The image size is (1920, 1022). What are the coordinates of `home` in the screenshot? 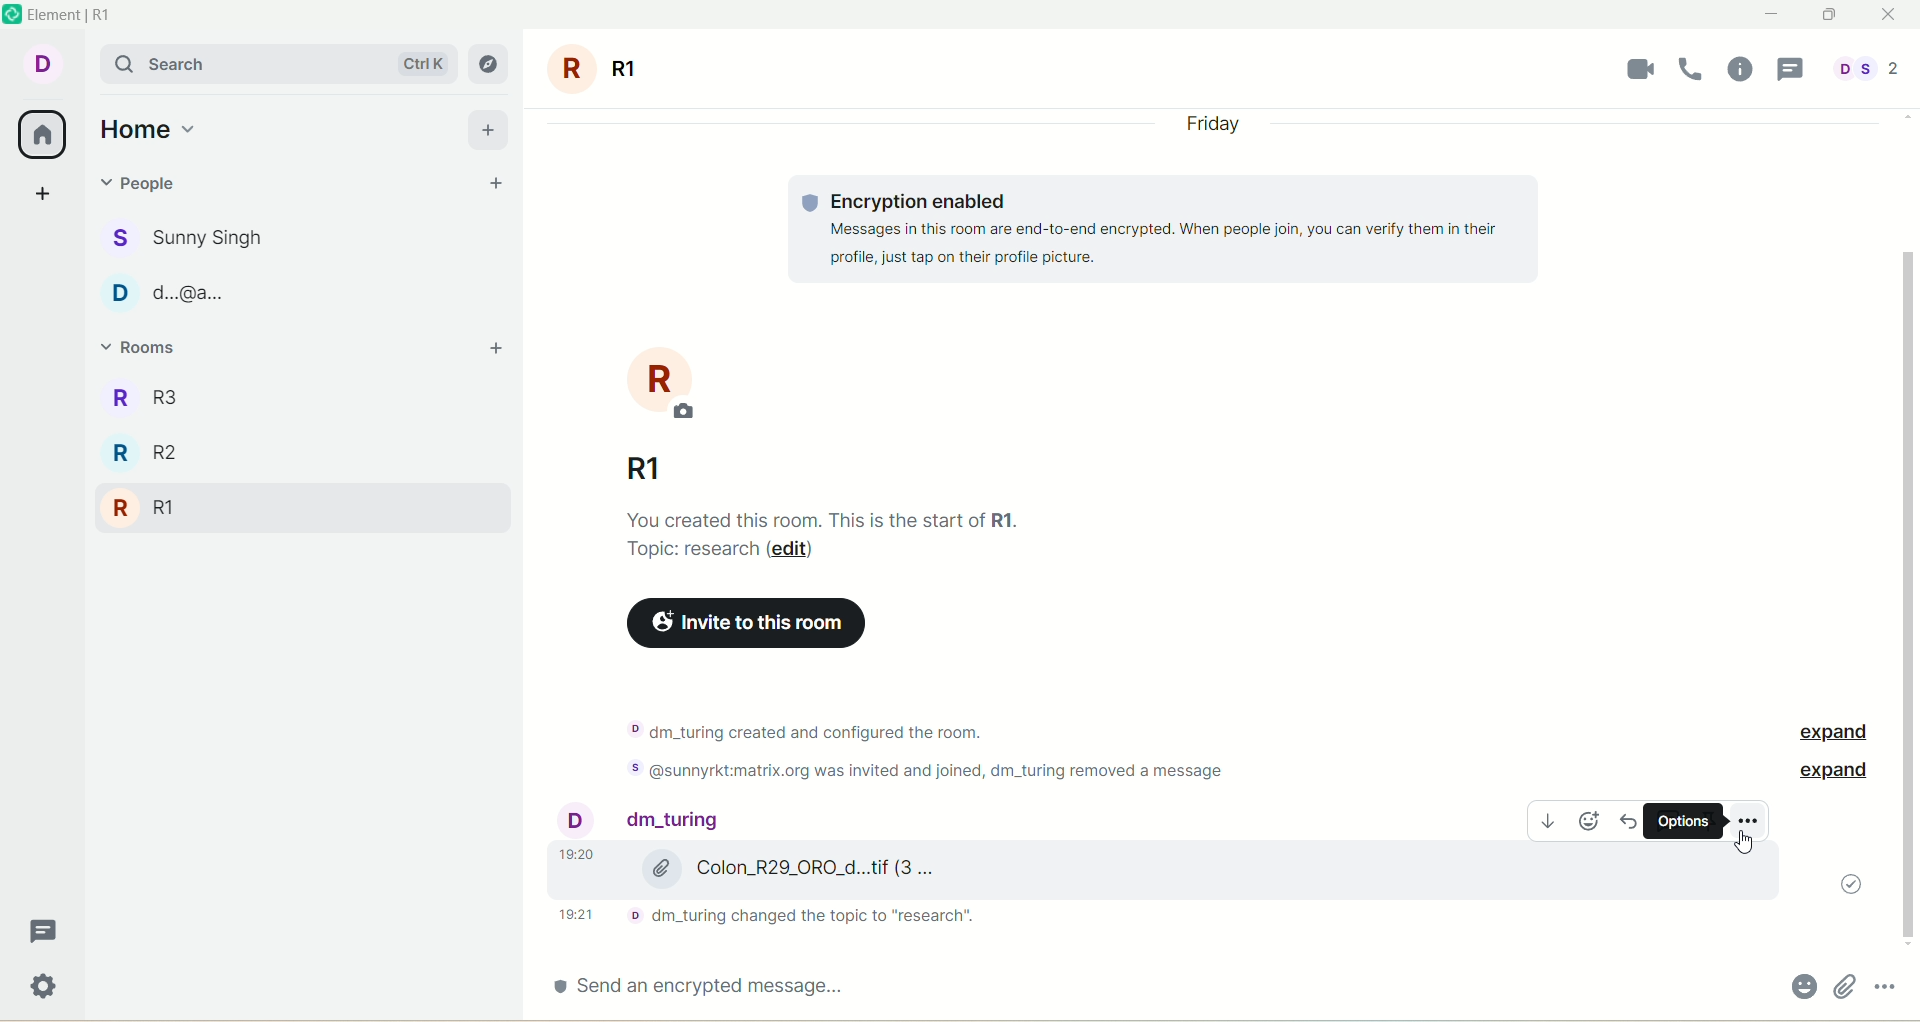 It's located at (149, 130).